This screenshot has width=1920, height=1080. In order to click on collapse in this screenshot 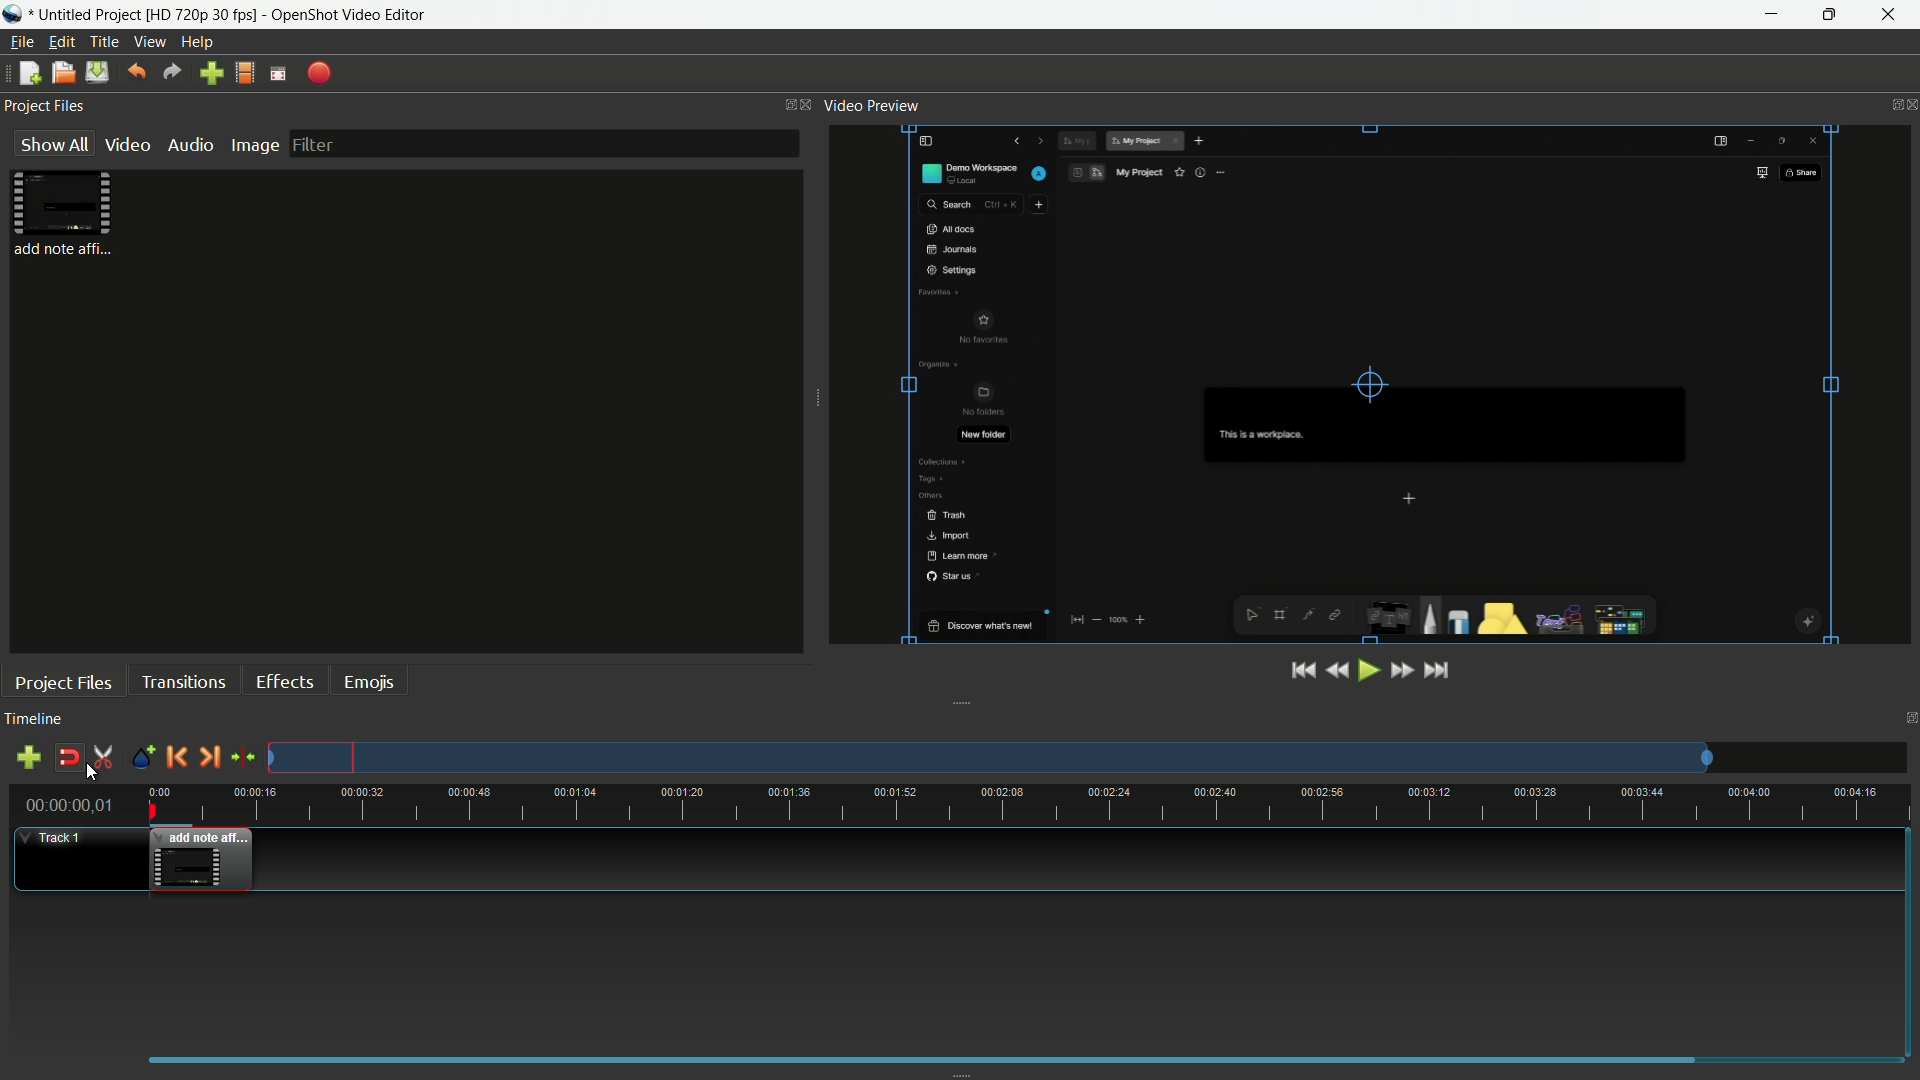, I will do `click(962, 704)`.